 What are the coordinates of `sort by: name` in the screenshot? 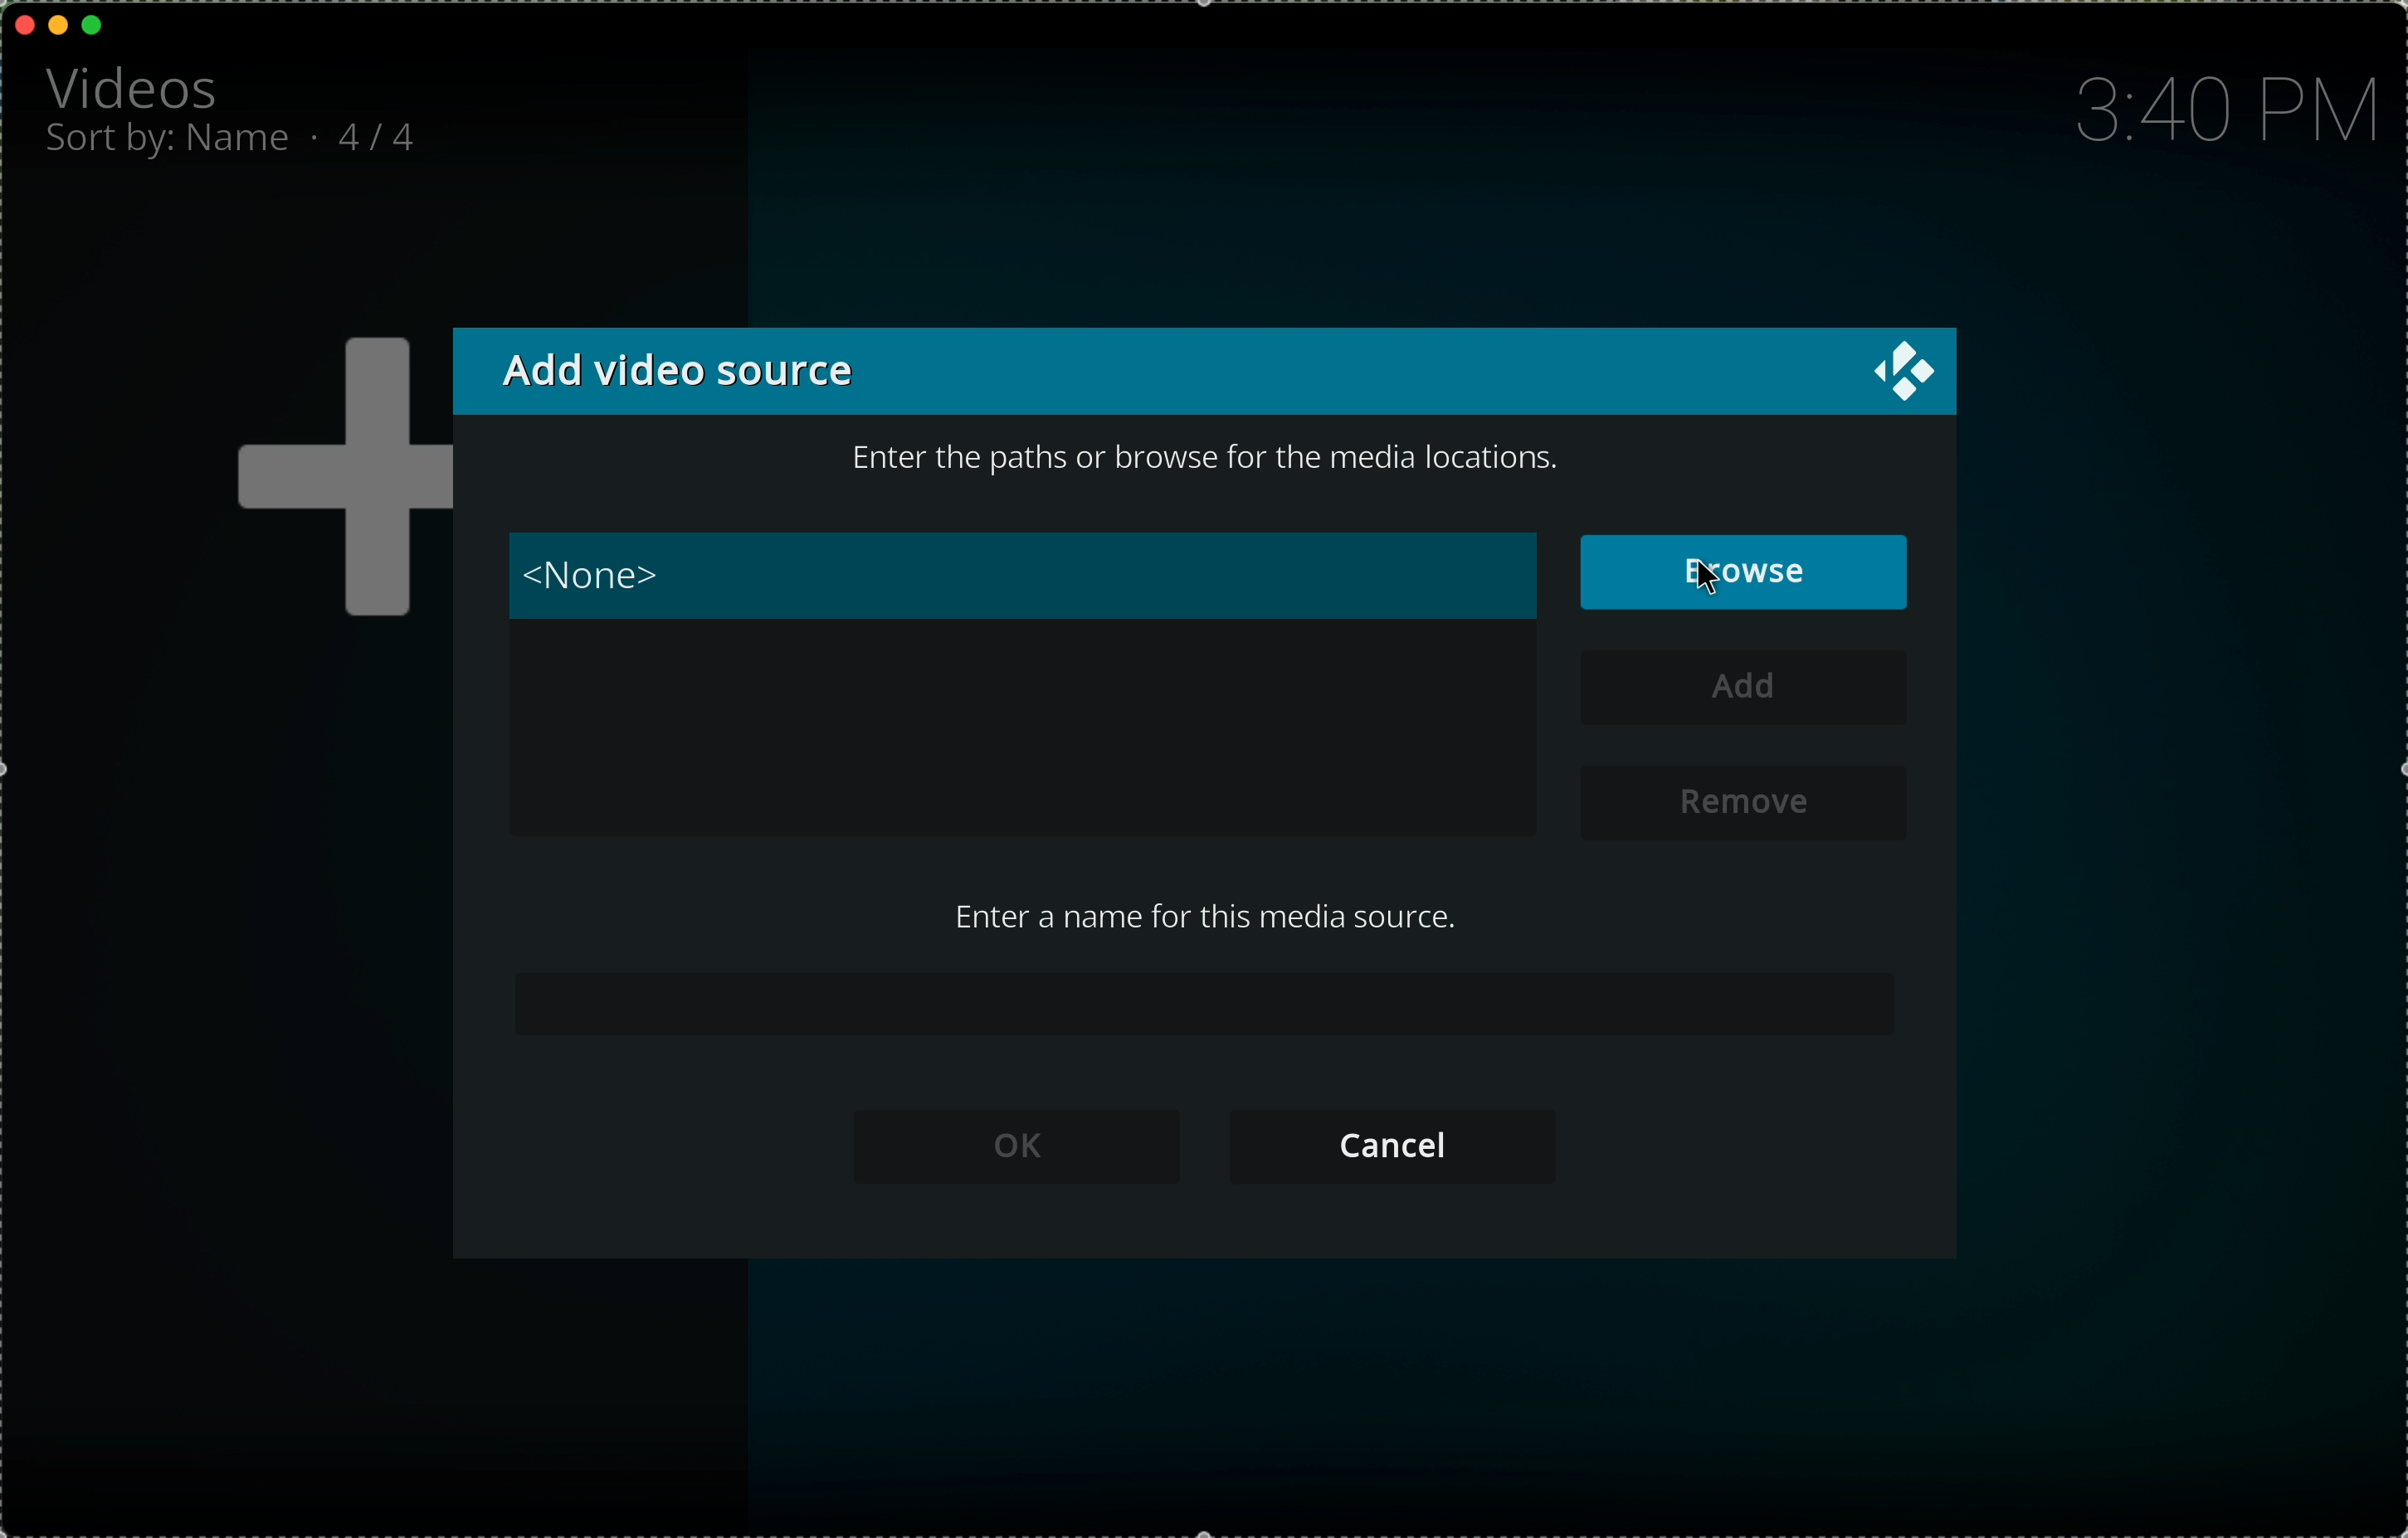 It's located at (170, 145).